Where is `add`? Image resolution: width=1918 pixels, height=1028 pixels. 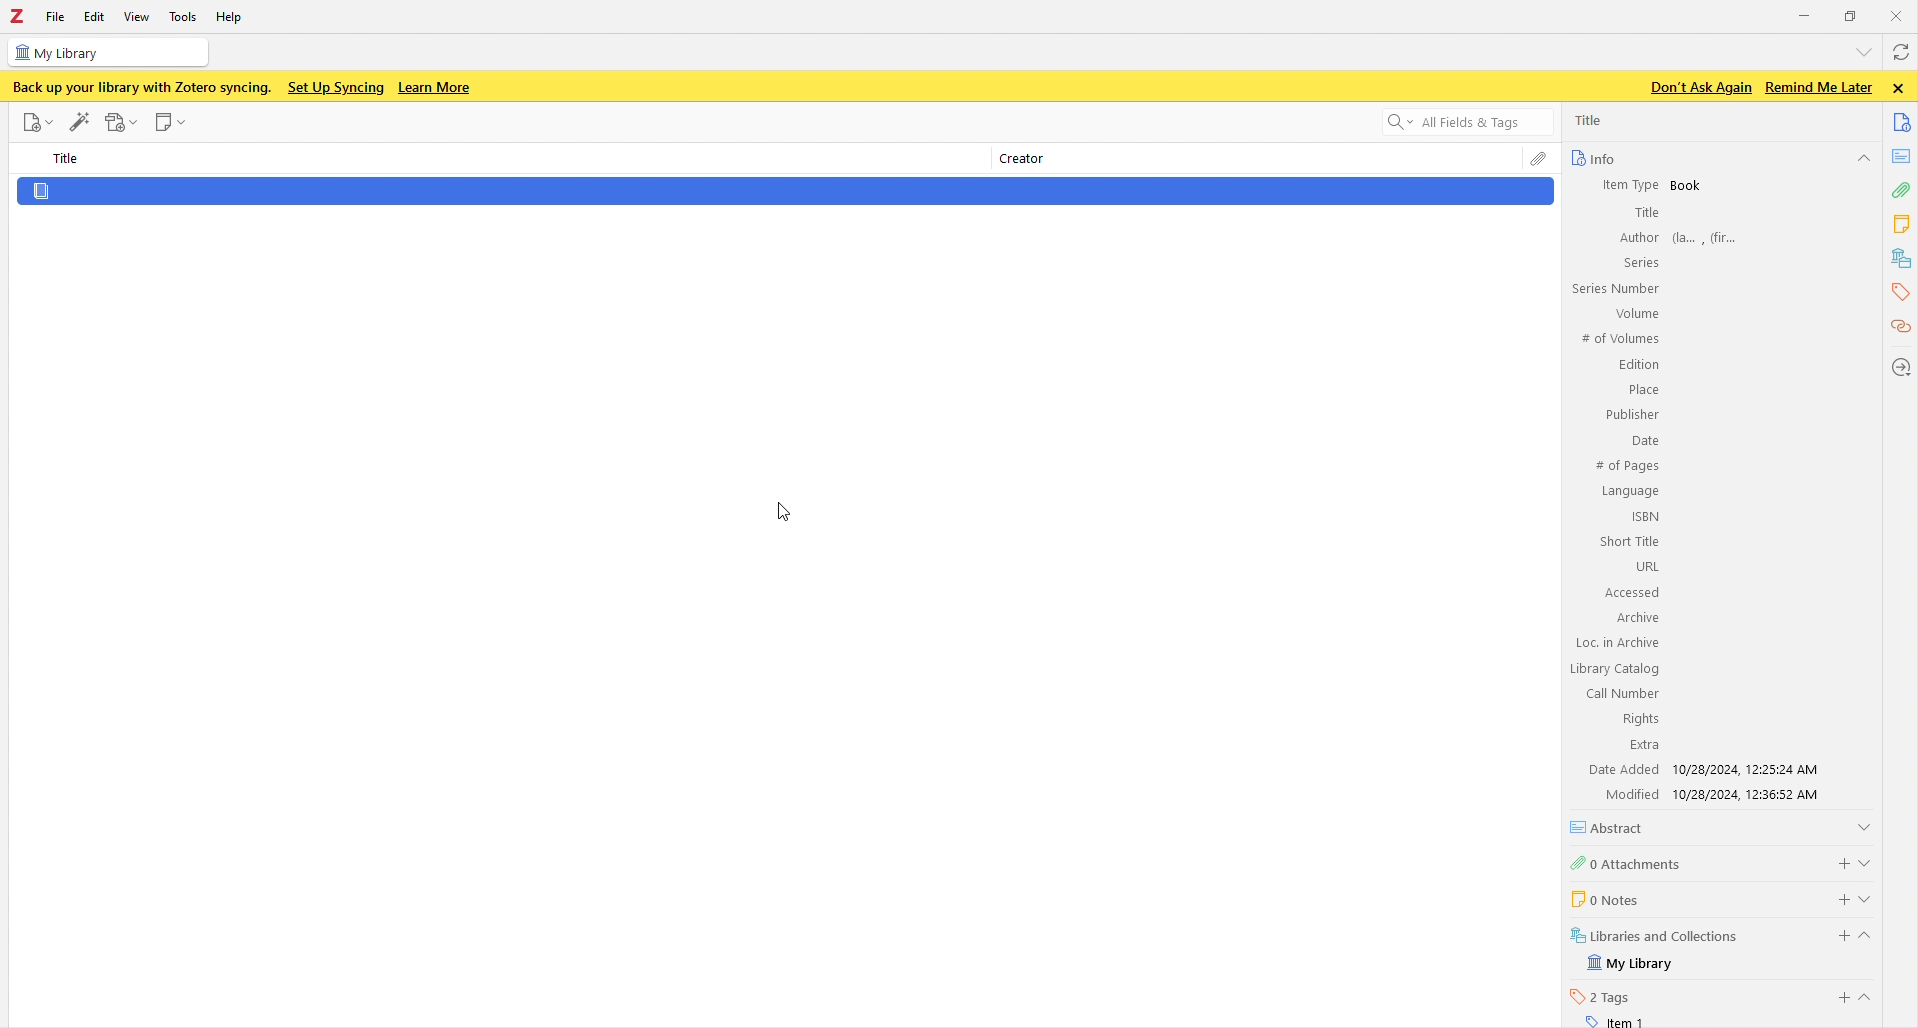 add is located at coordinates (1840, 998).